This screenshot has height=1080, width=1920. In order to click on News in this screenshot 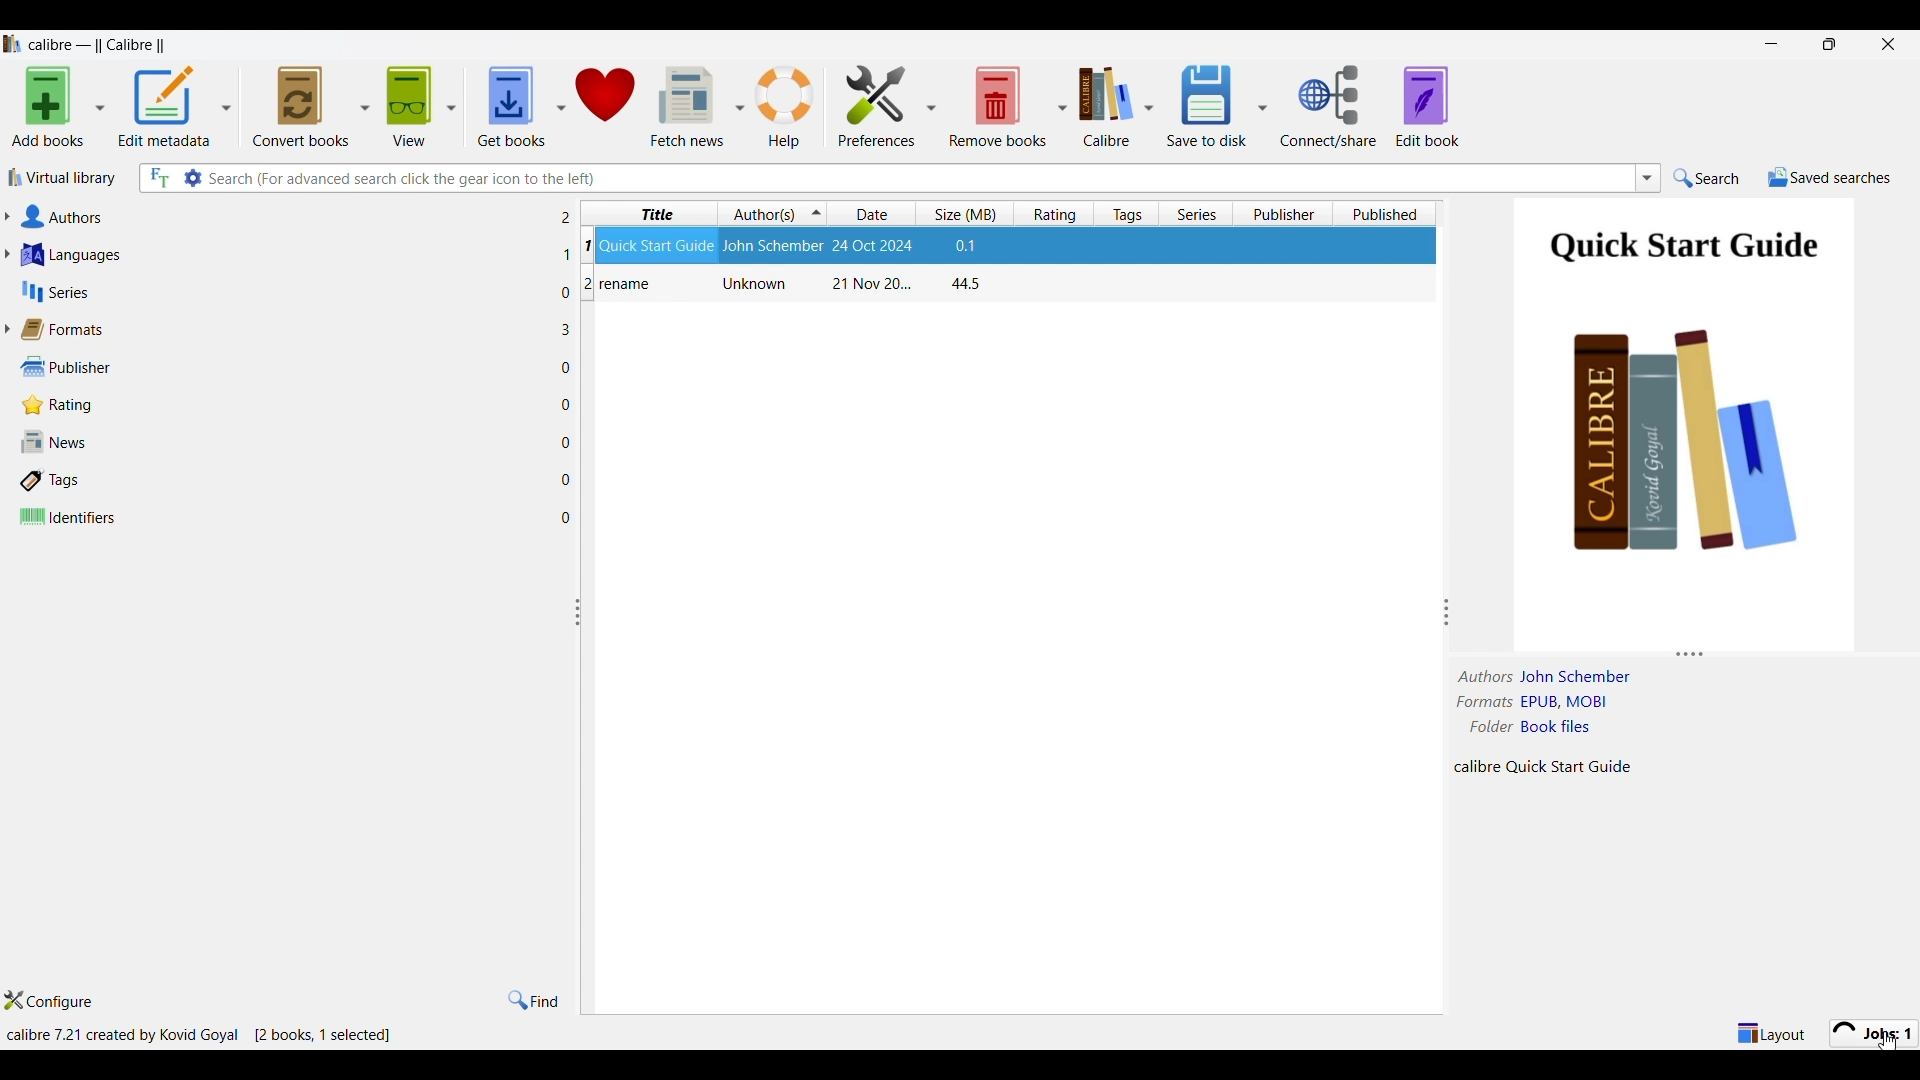, I will do `click(281, 441)`.